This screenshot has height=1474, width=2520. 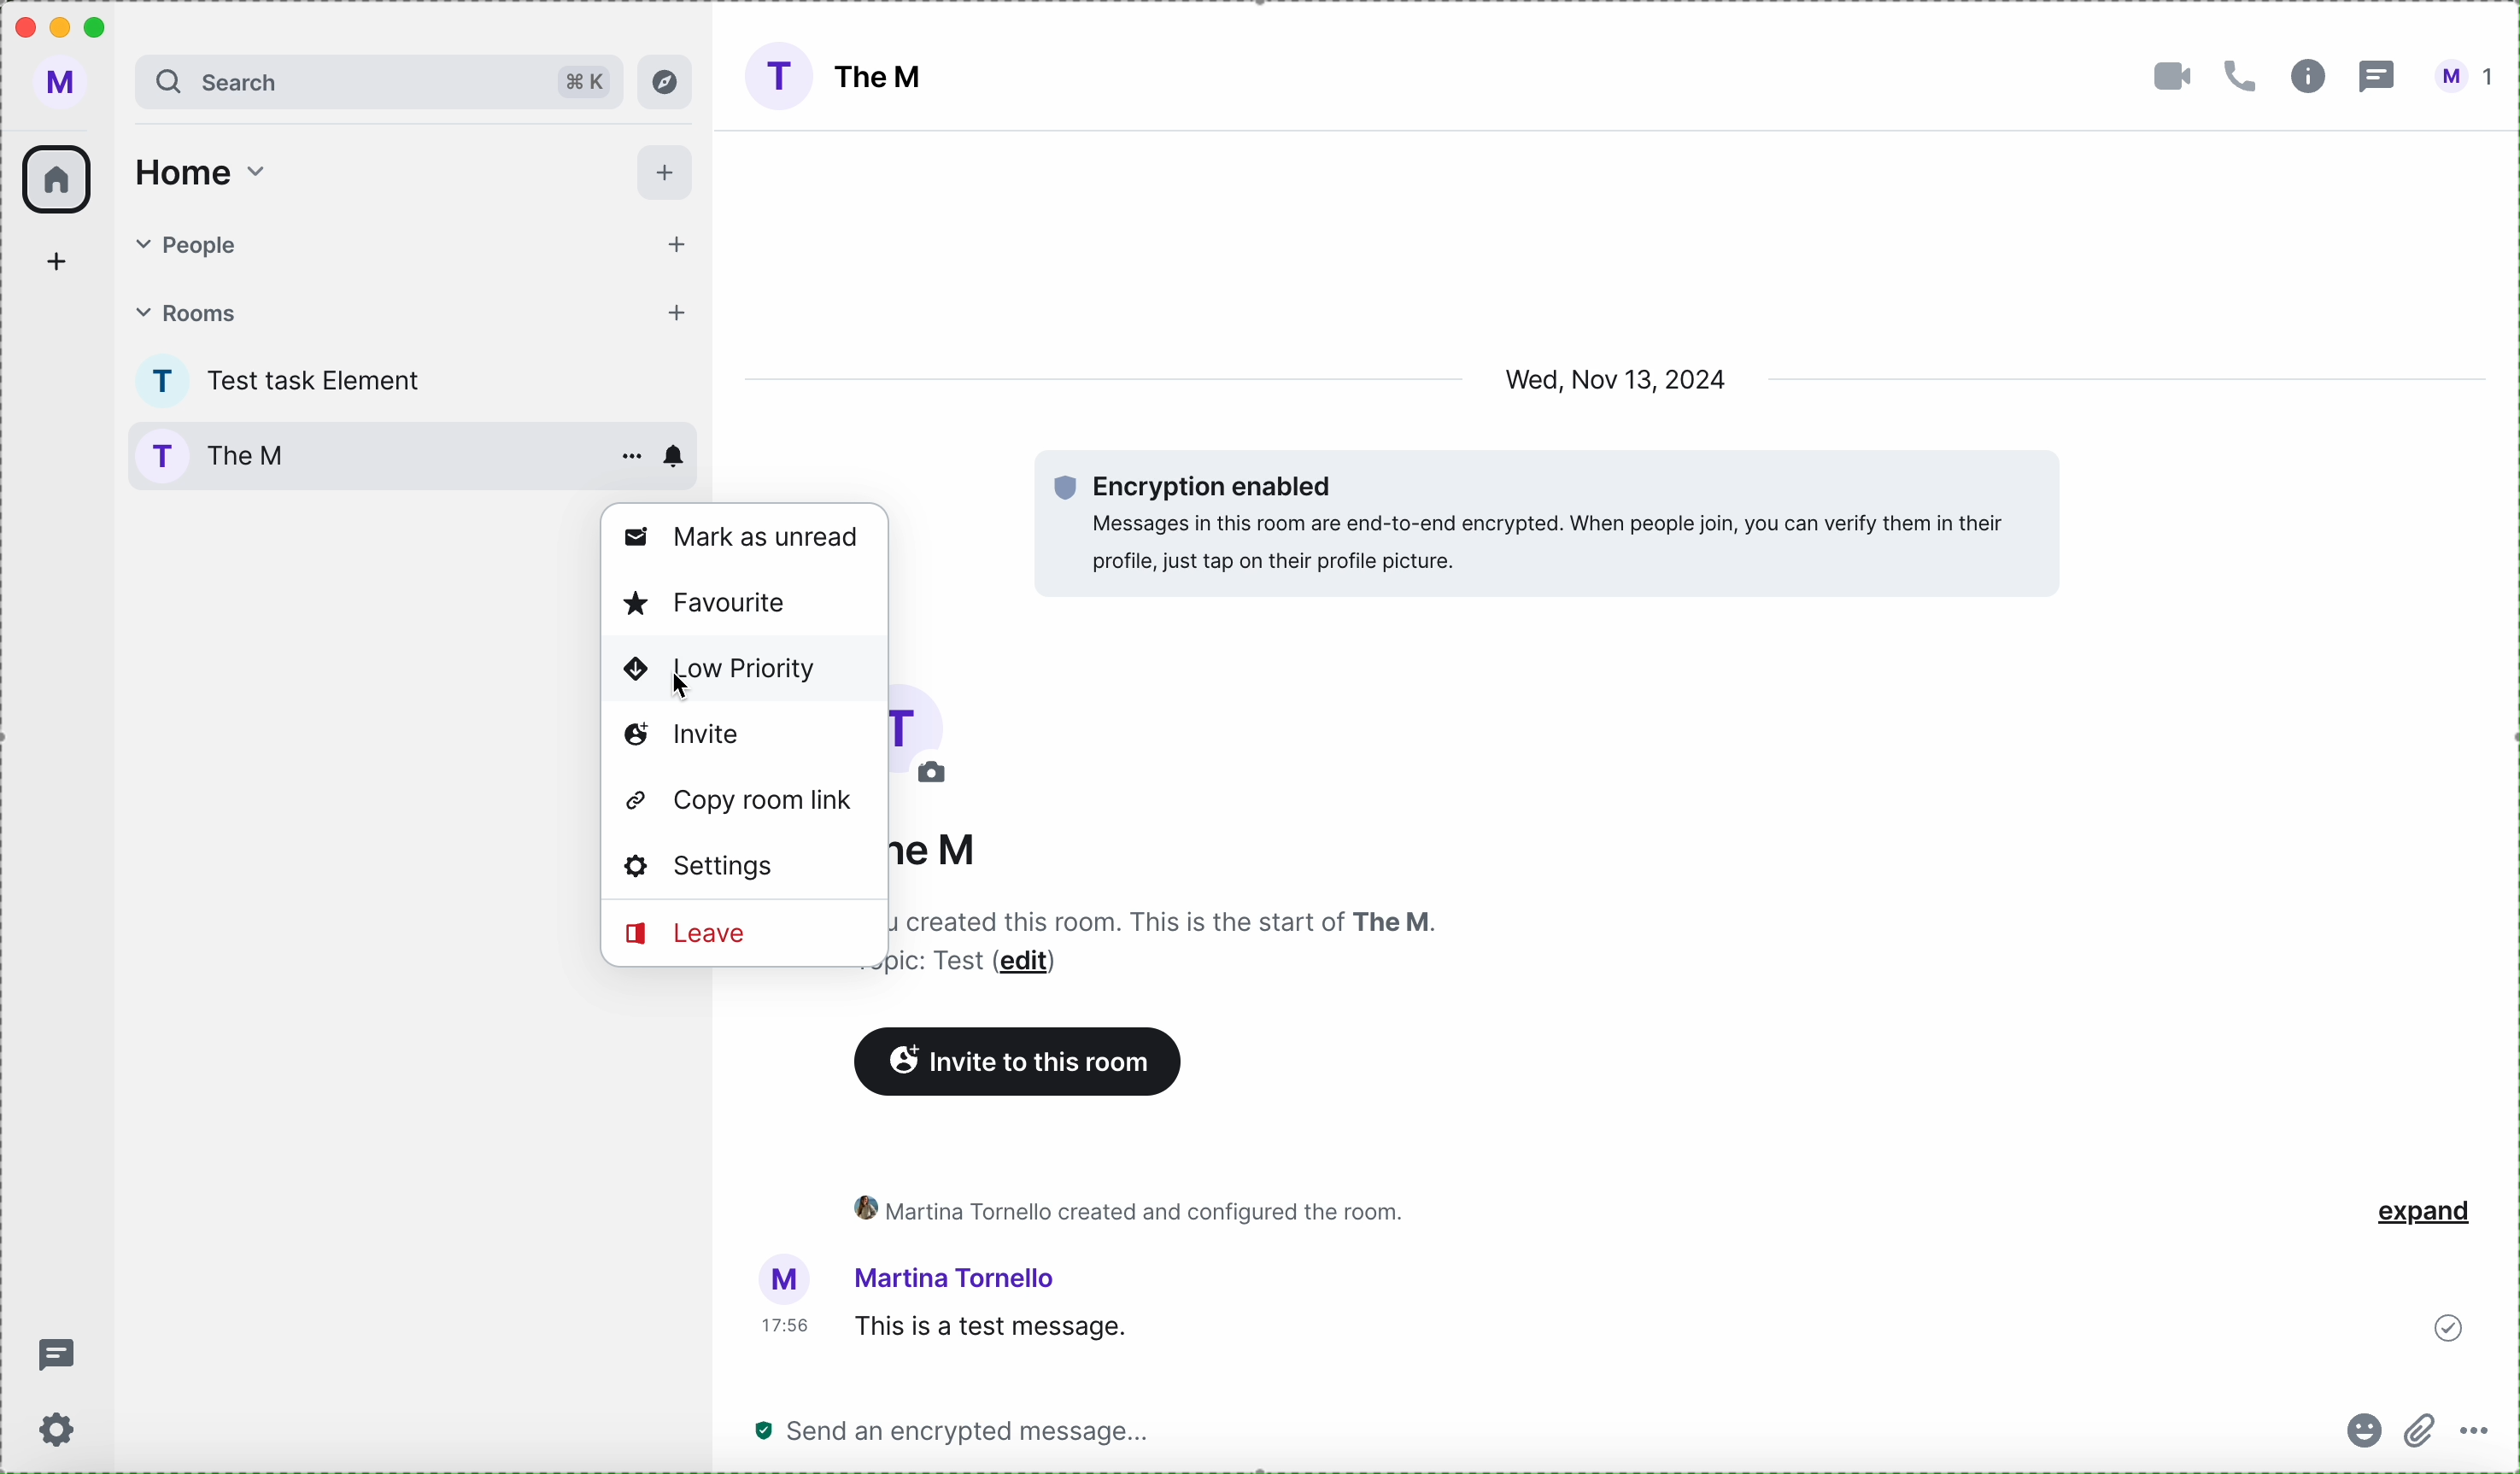 I want to click on profile, so click(x=166, y=381).